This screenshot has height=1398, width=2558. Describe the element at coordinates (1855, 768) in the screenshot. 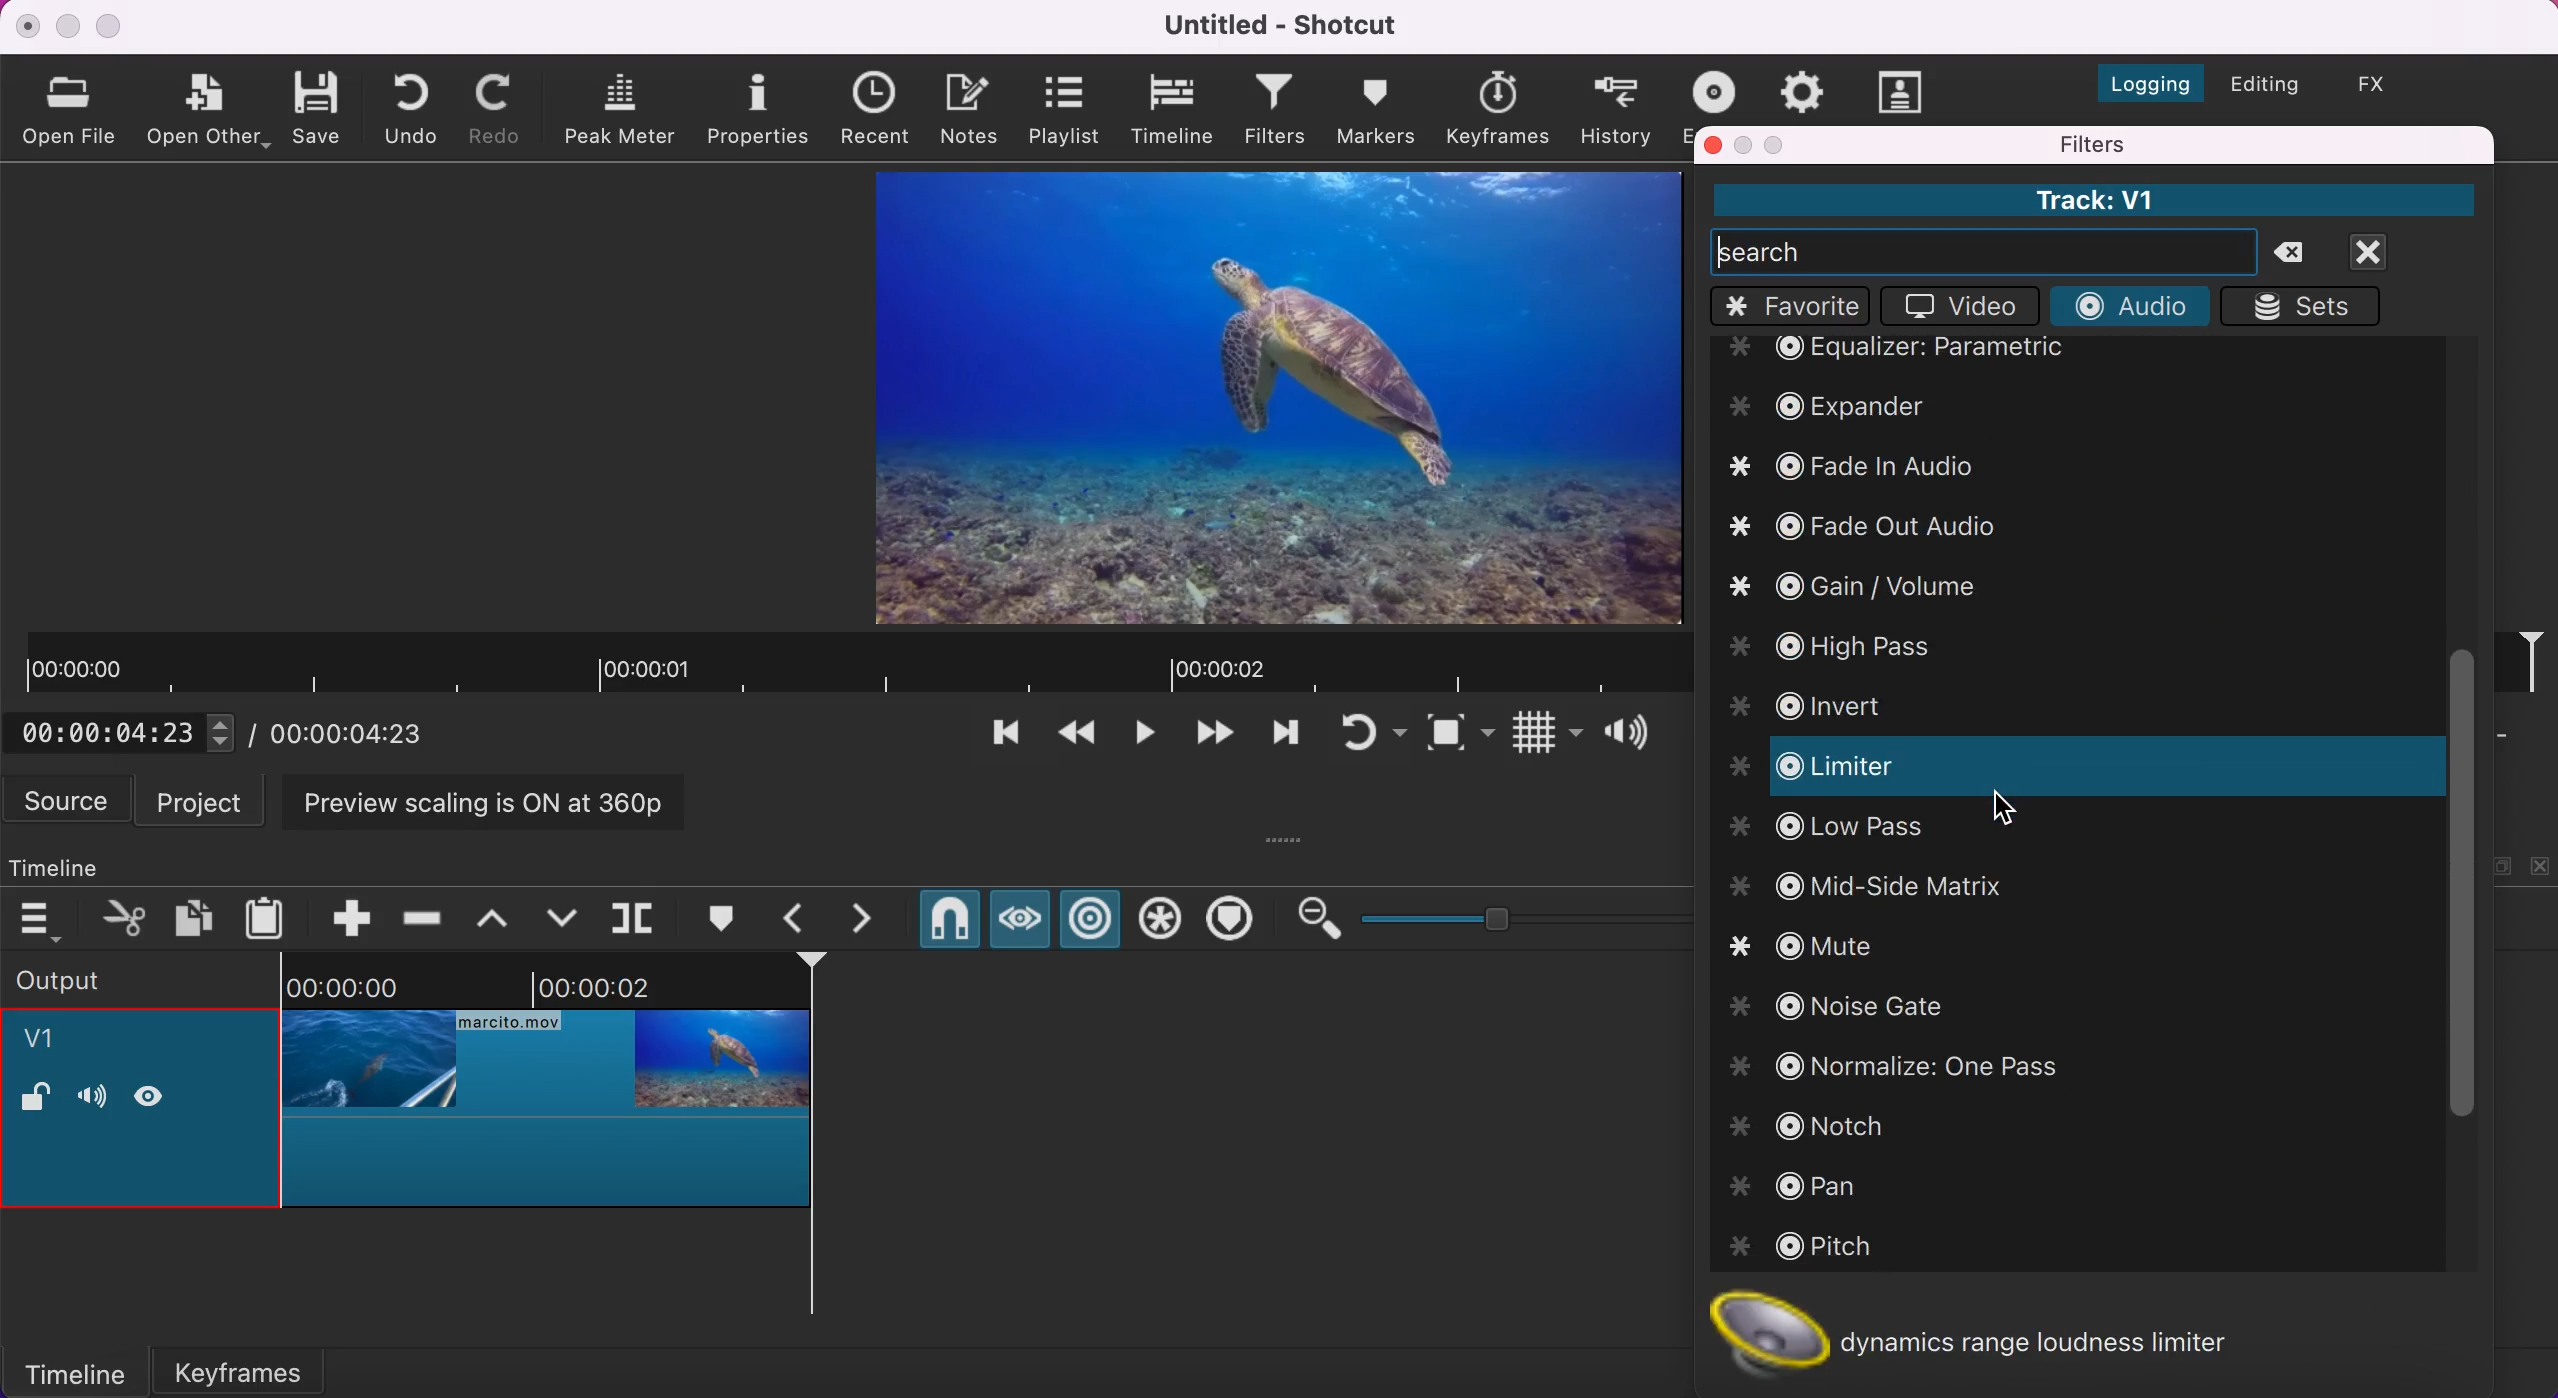

I see `limiter` at that location.